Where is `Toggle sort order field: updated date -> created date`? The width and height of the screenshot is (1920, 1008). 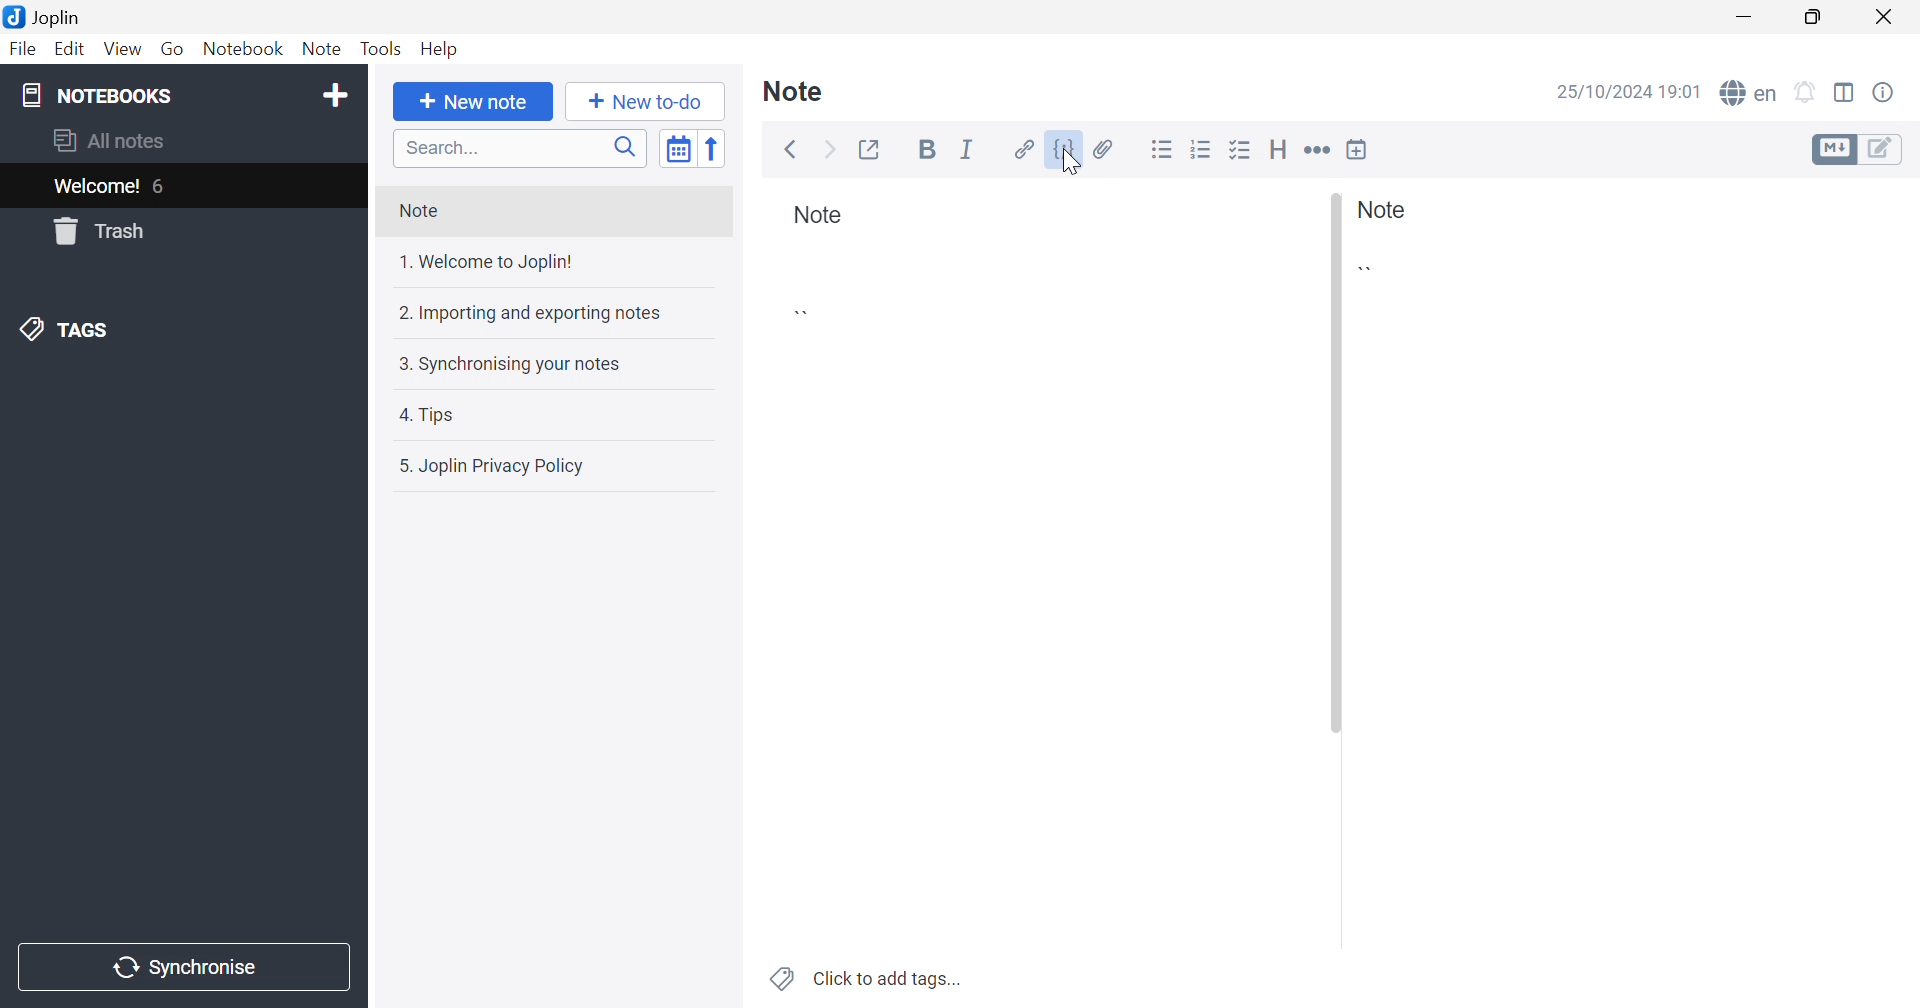
Toggle sort order field: updated date -> created date is located at coordinates (677, 148).